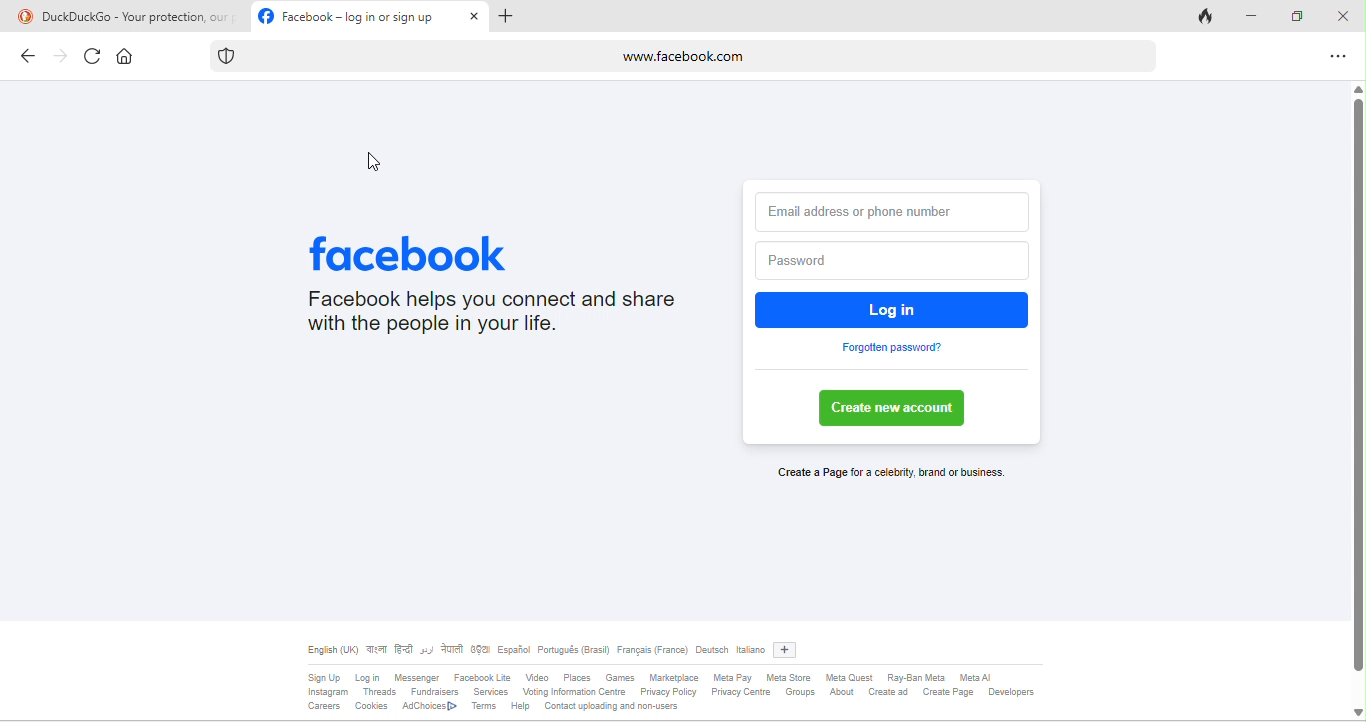 The width and height of the screenshot is (1366, 722). What do you see at coordinates (505, 17) in the screenshot?
I see `add tab` at bounding box center [505, 17].